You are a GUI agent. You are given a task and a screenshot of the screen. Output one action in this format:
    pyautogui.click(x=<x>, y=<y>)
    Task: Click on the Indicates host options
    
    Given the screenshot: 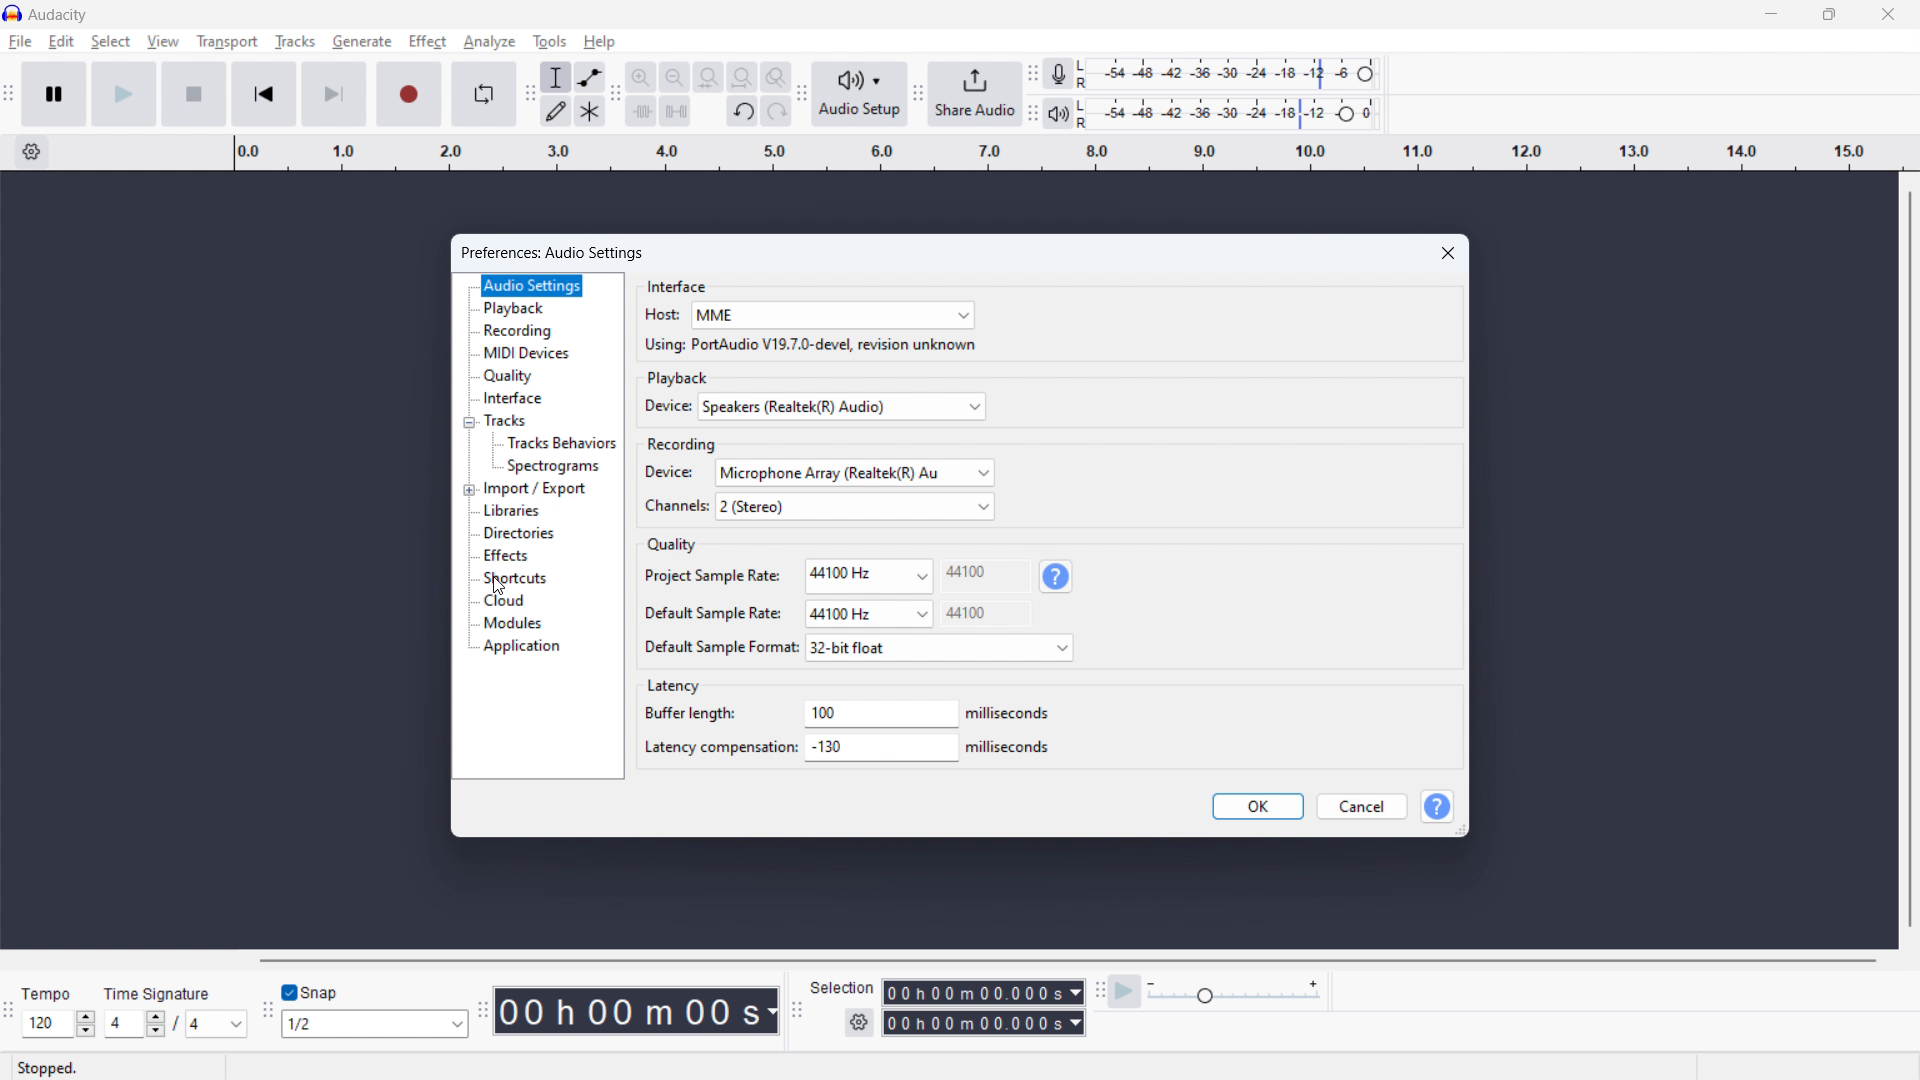 What is the action you would take?
    pyautogui.click(x=663, y=314)
    